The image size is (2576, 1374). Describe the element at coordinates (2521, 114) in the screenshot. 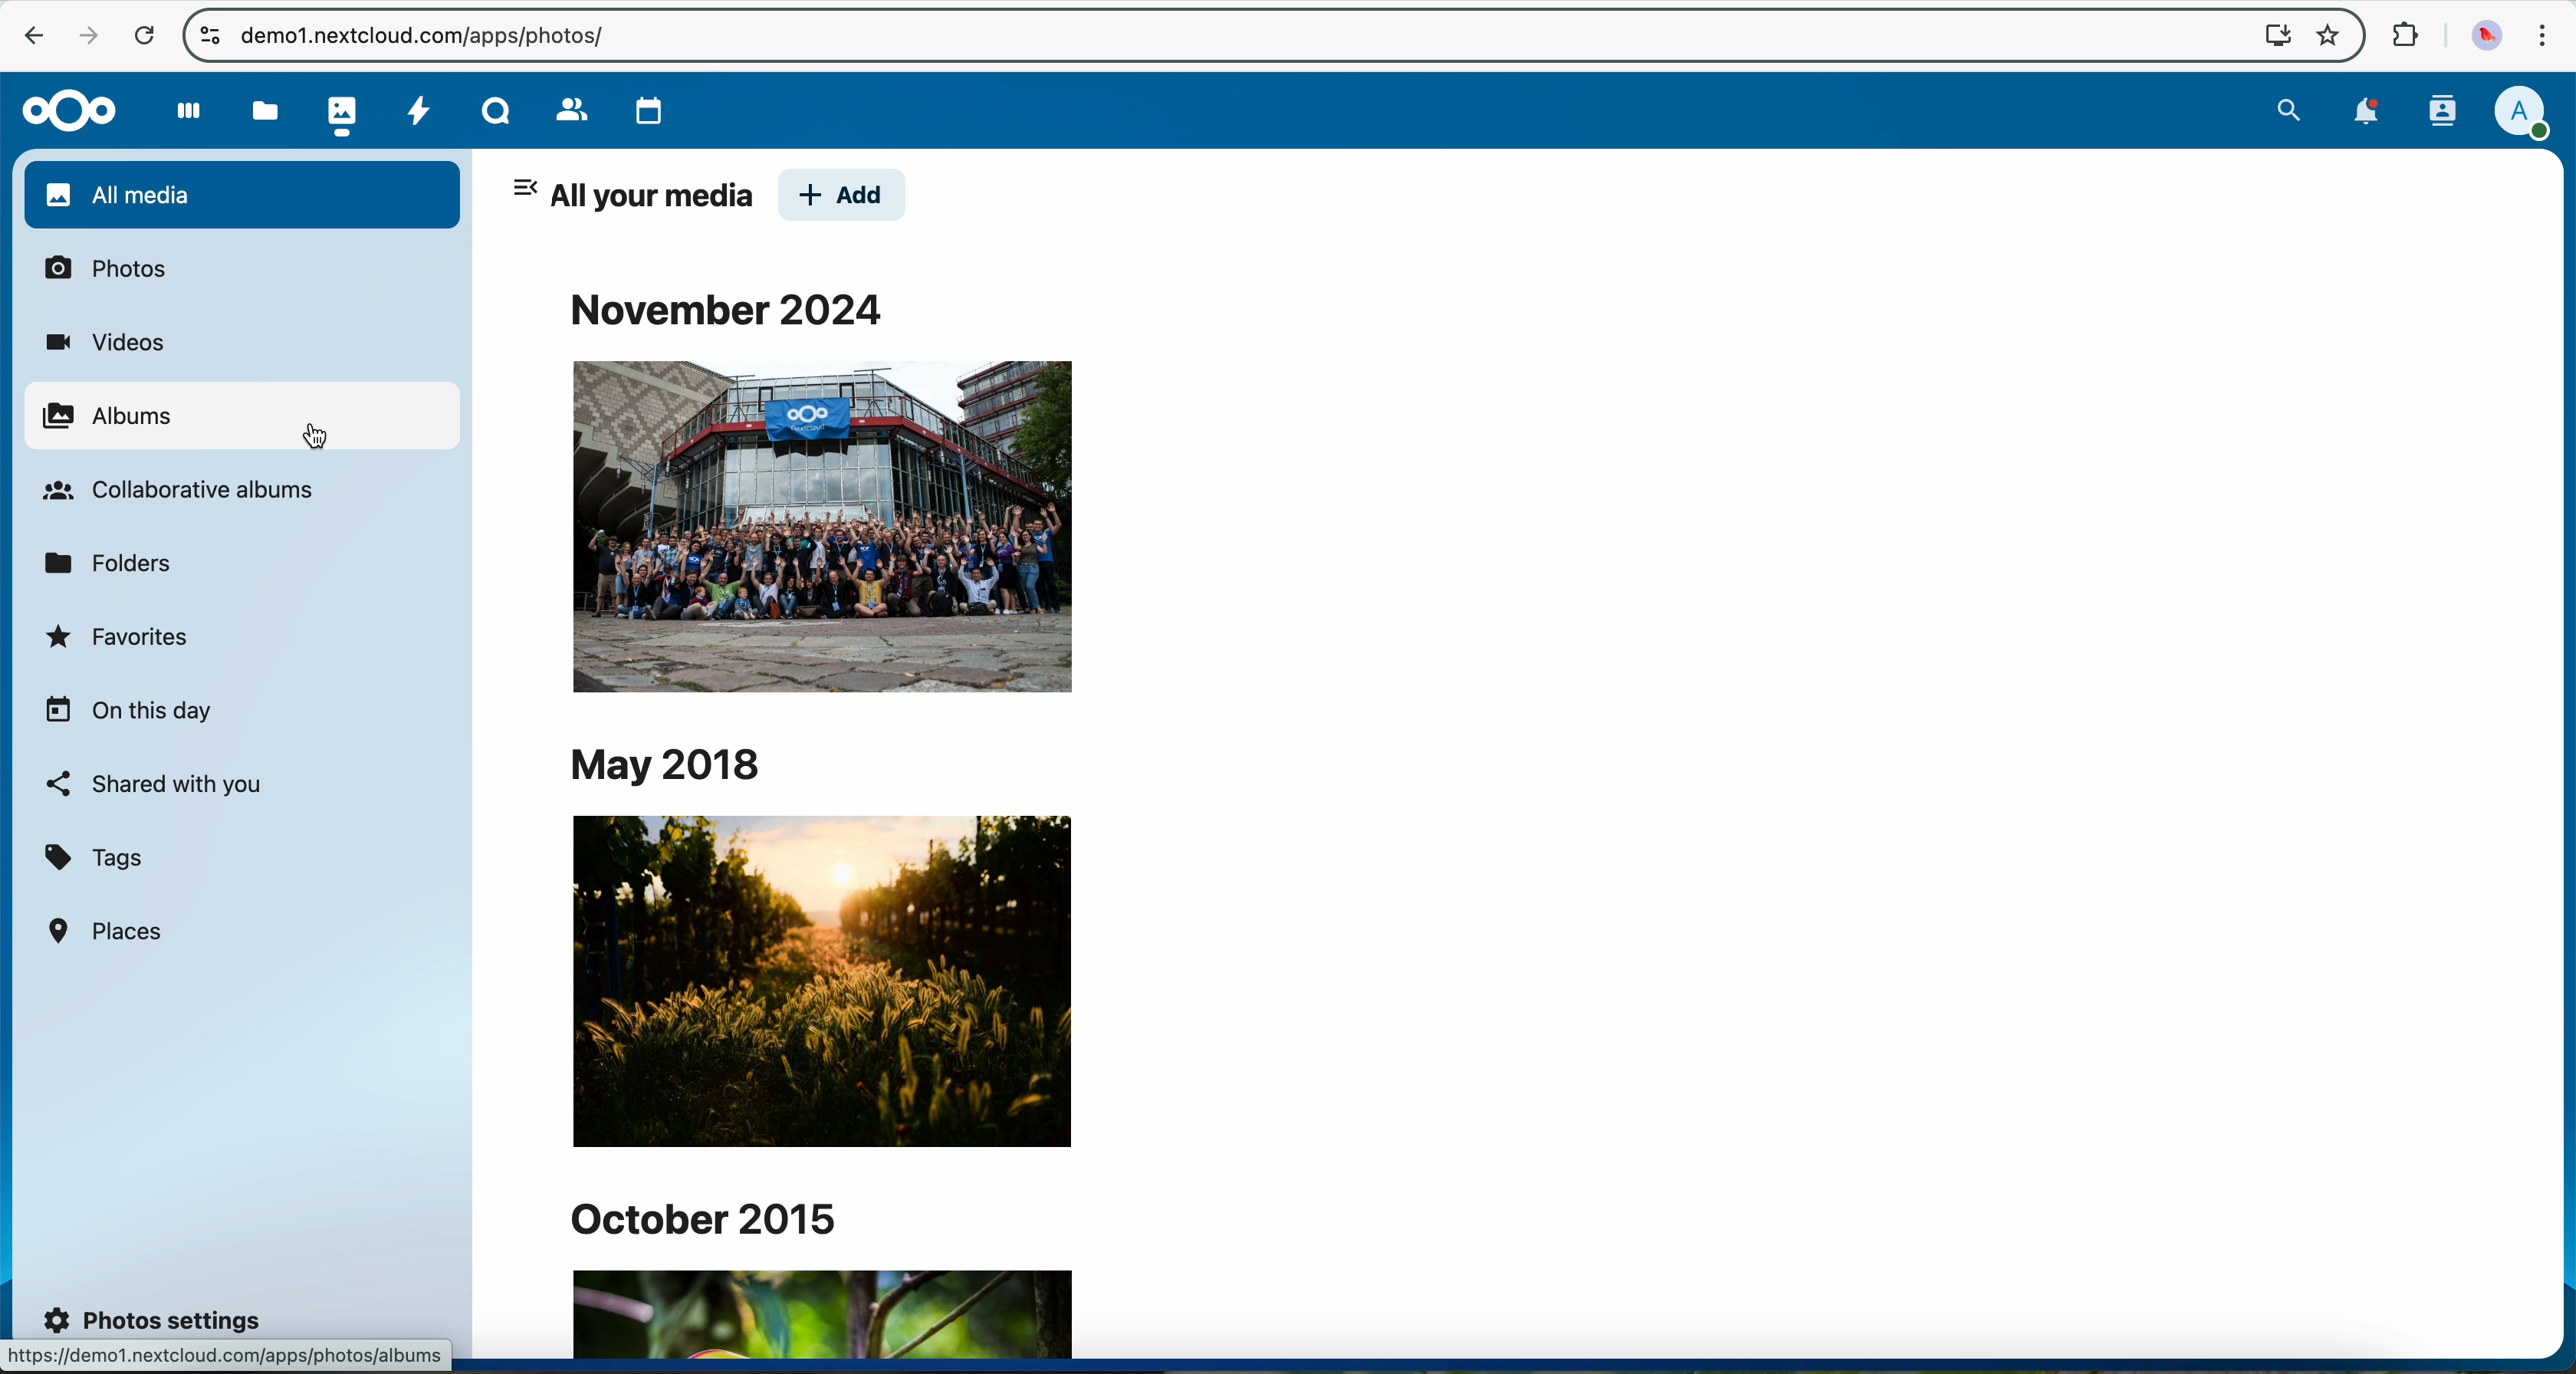

I see `profile` at that location.